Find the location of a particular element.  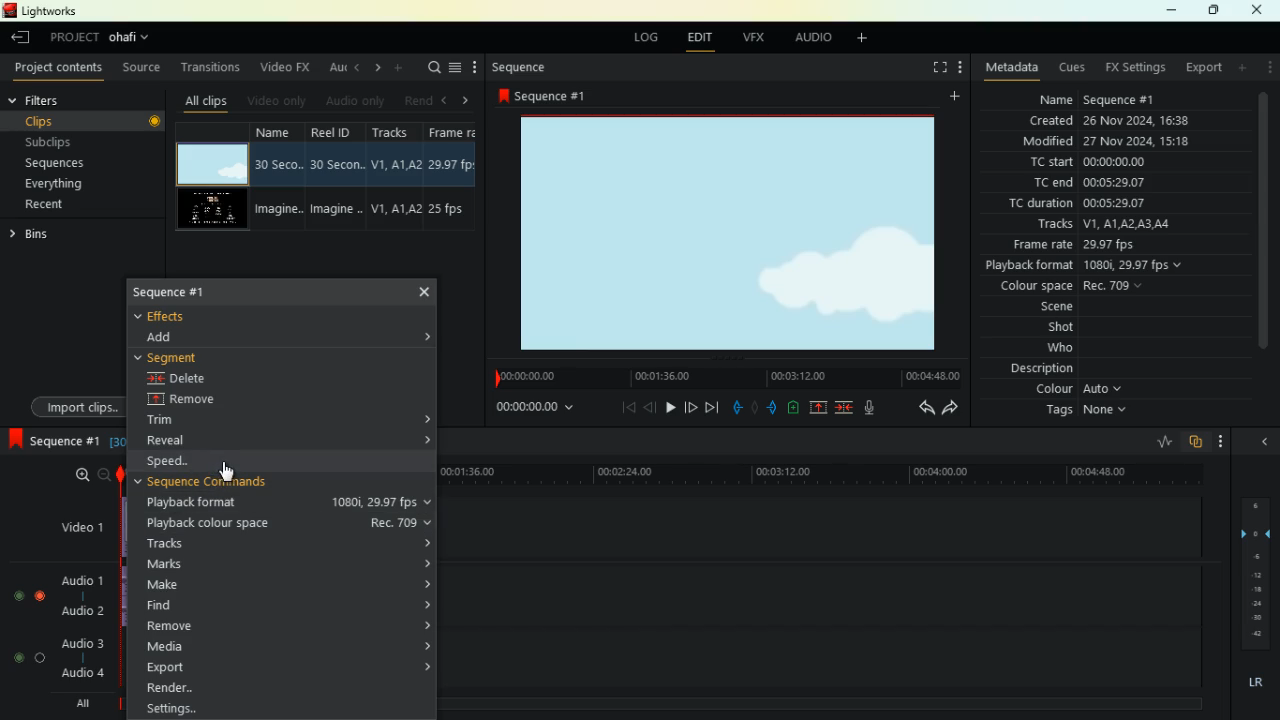

description is located at coordinates (1042, 369).